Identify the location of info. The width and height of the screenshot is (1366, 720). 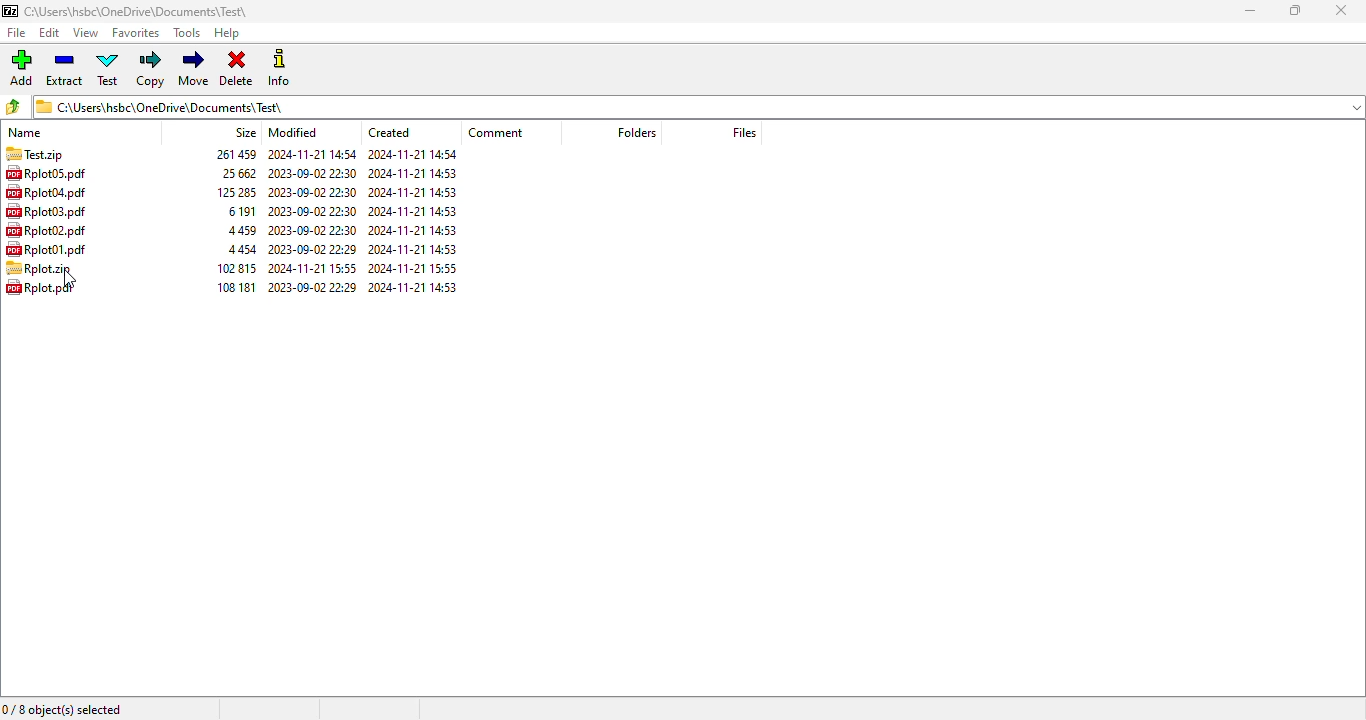
(278, 67).